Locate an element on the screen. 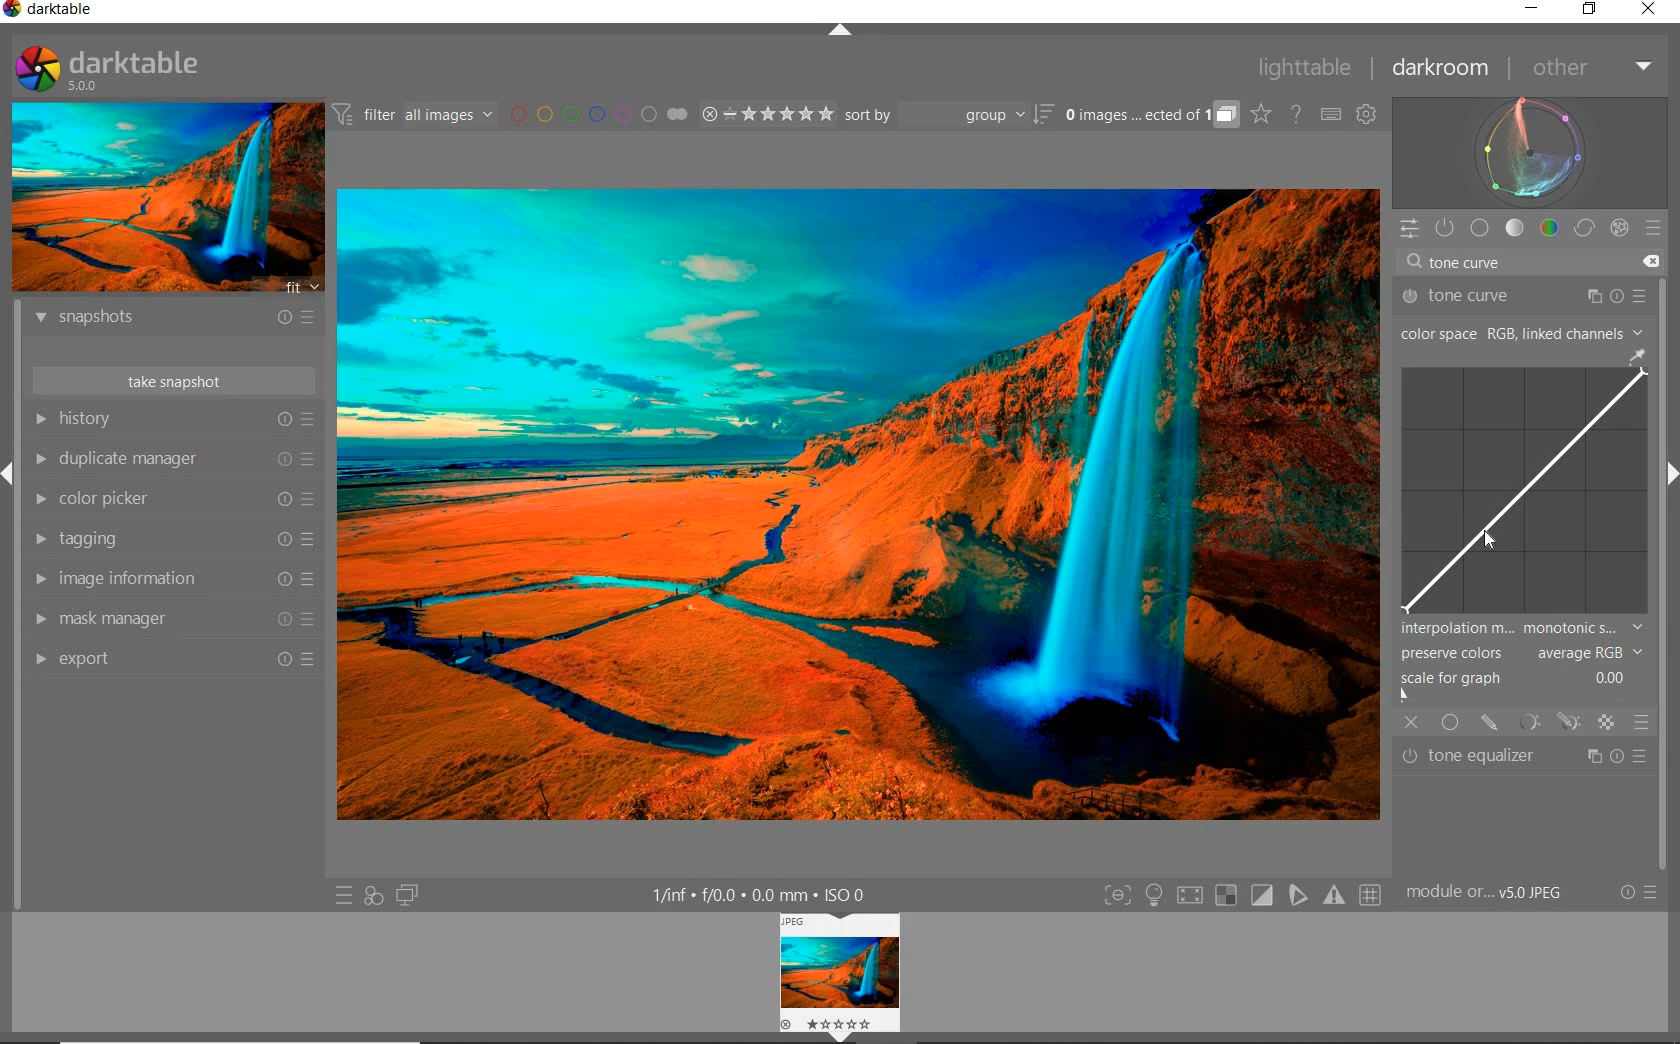  other is located at coordinates (1588, 67).